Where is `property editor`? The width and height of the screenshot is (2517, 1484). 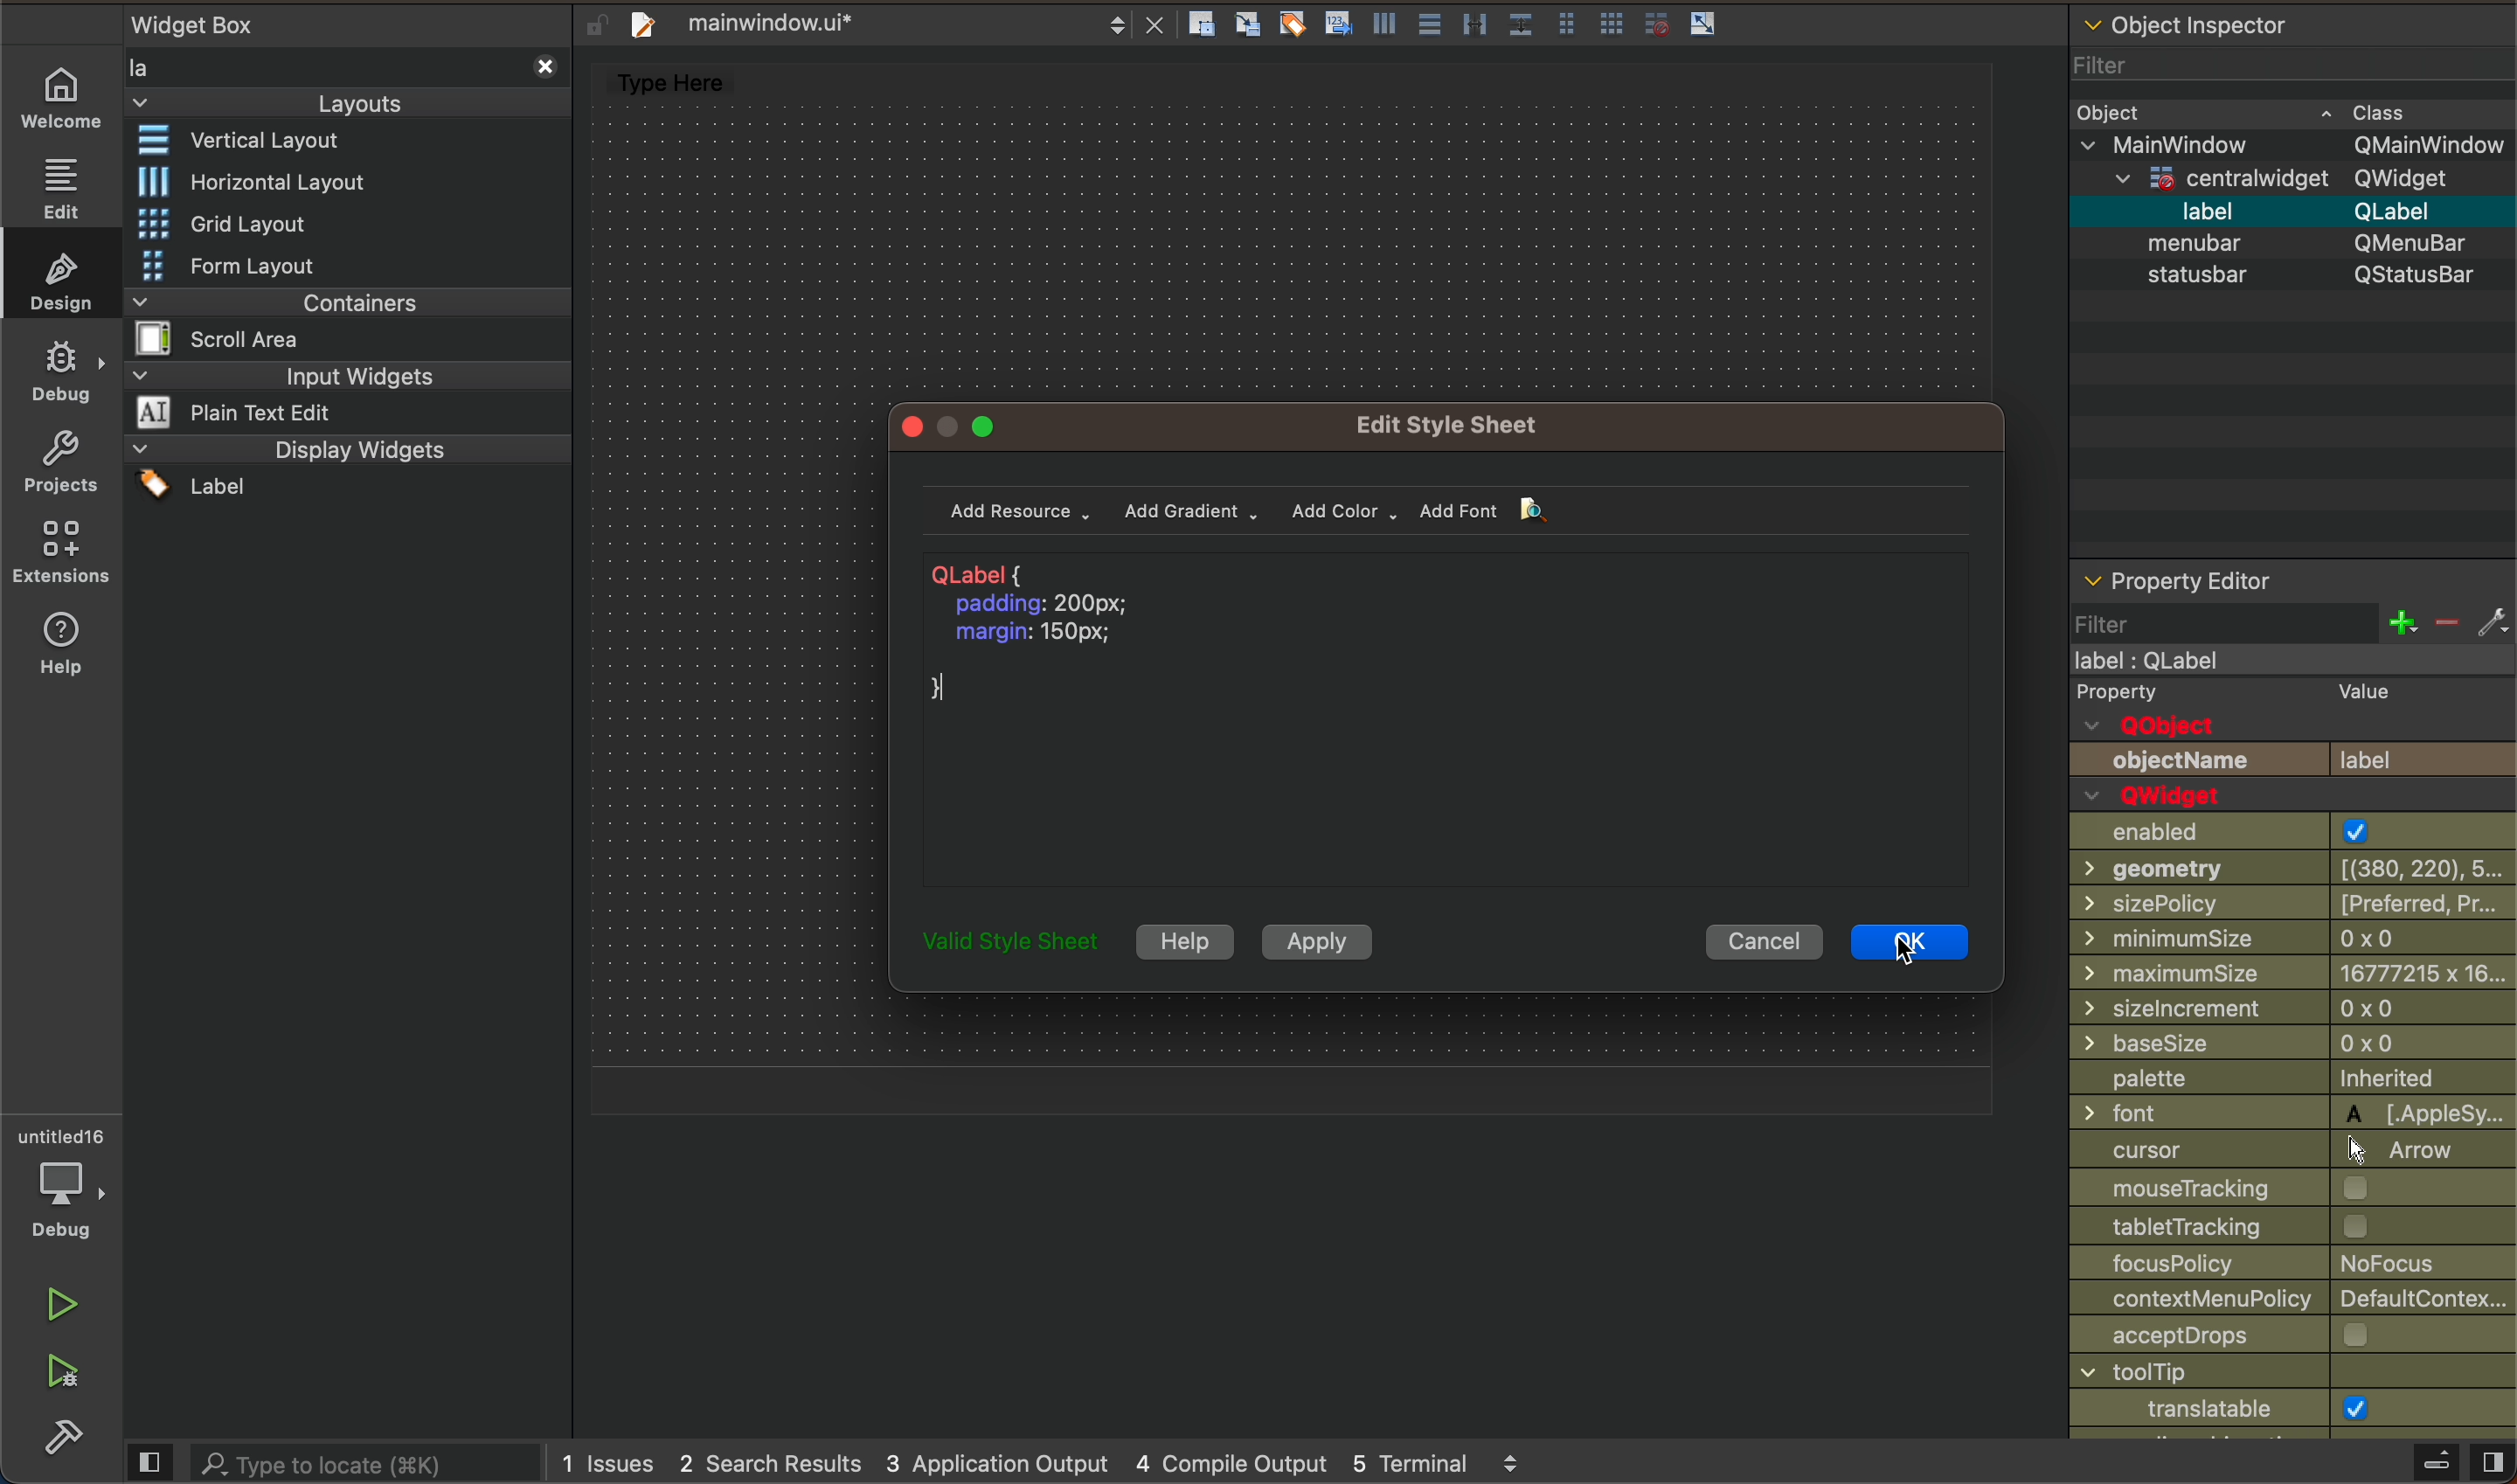 property editor is located at coordinates (2208, 580).